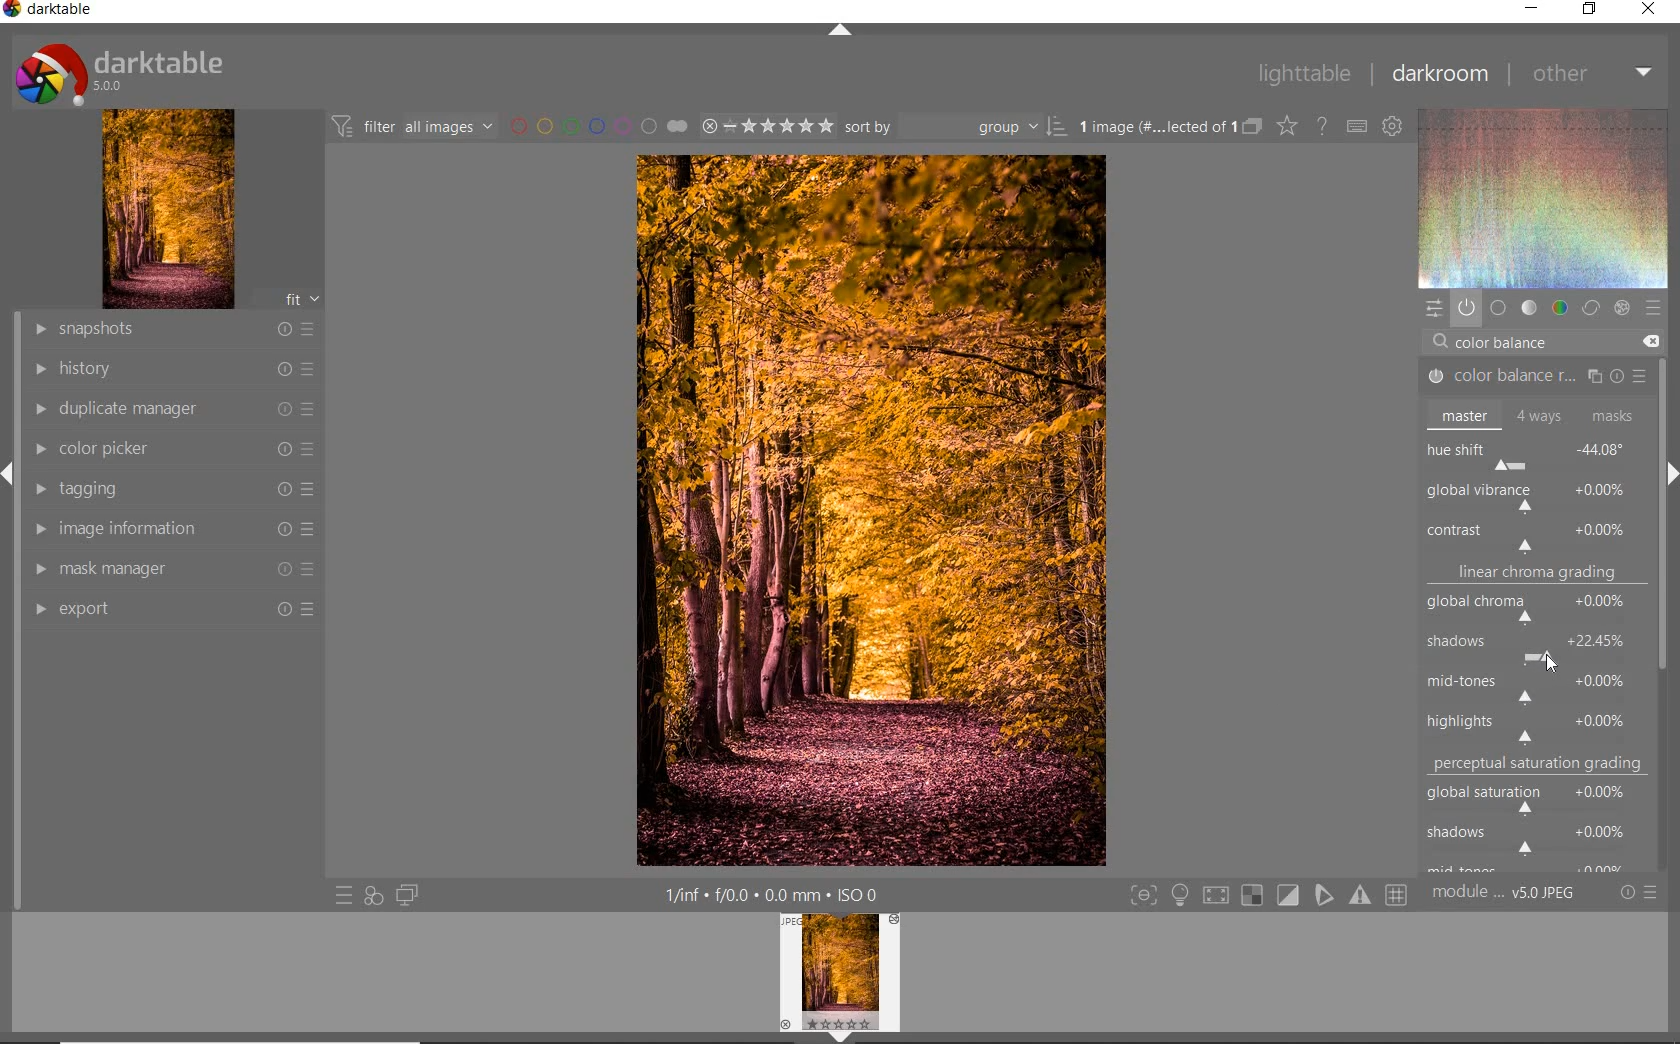 This screenshot has width=1680, height=1044. Describe the element at coordinates (955, 127) in the screenshot. I see `sort` at that location.